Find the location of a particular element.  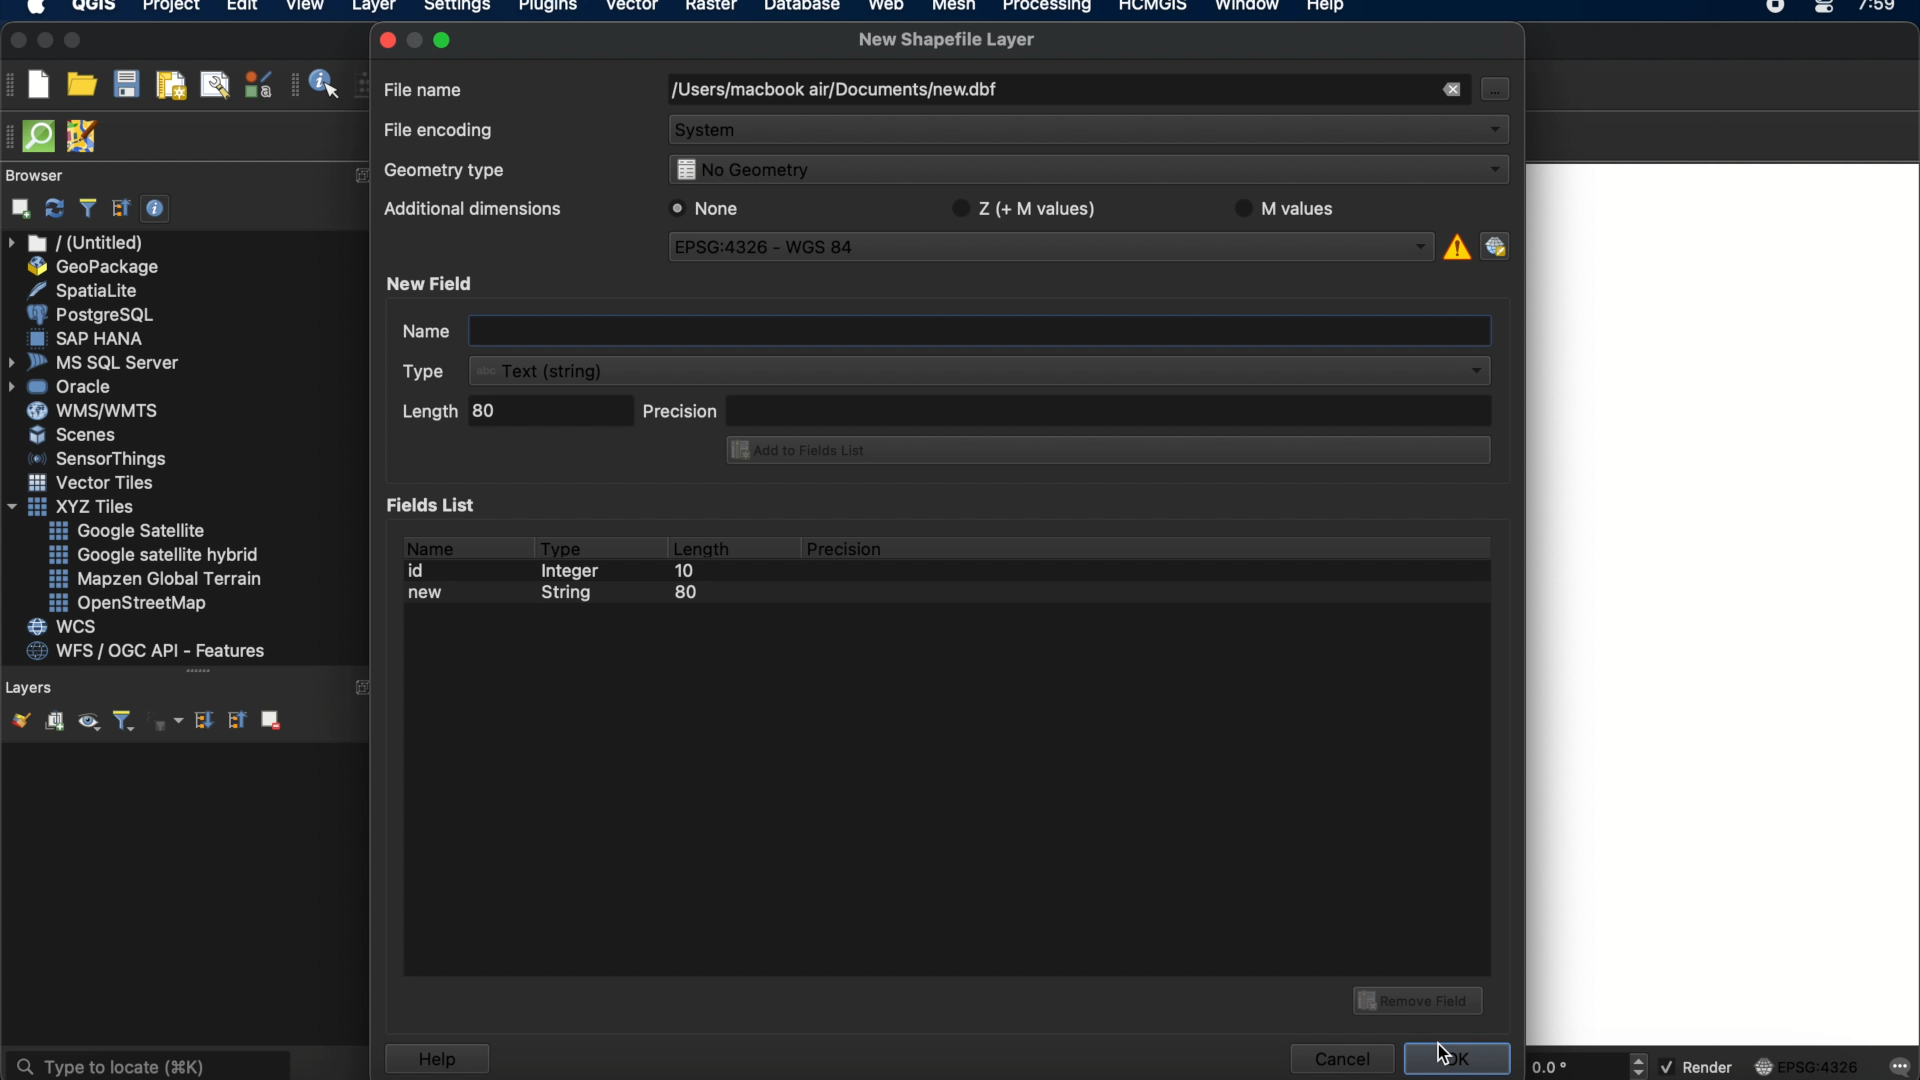

workspace is located at coordinates (1723, 602).